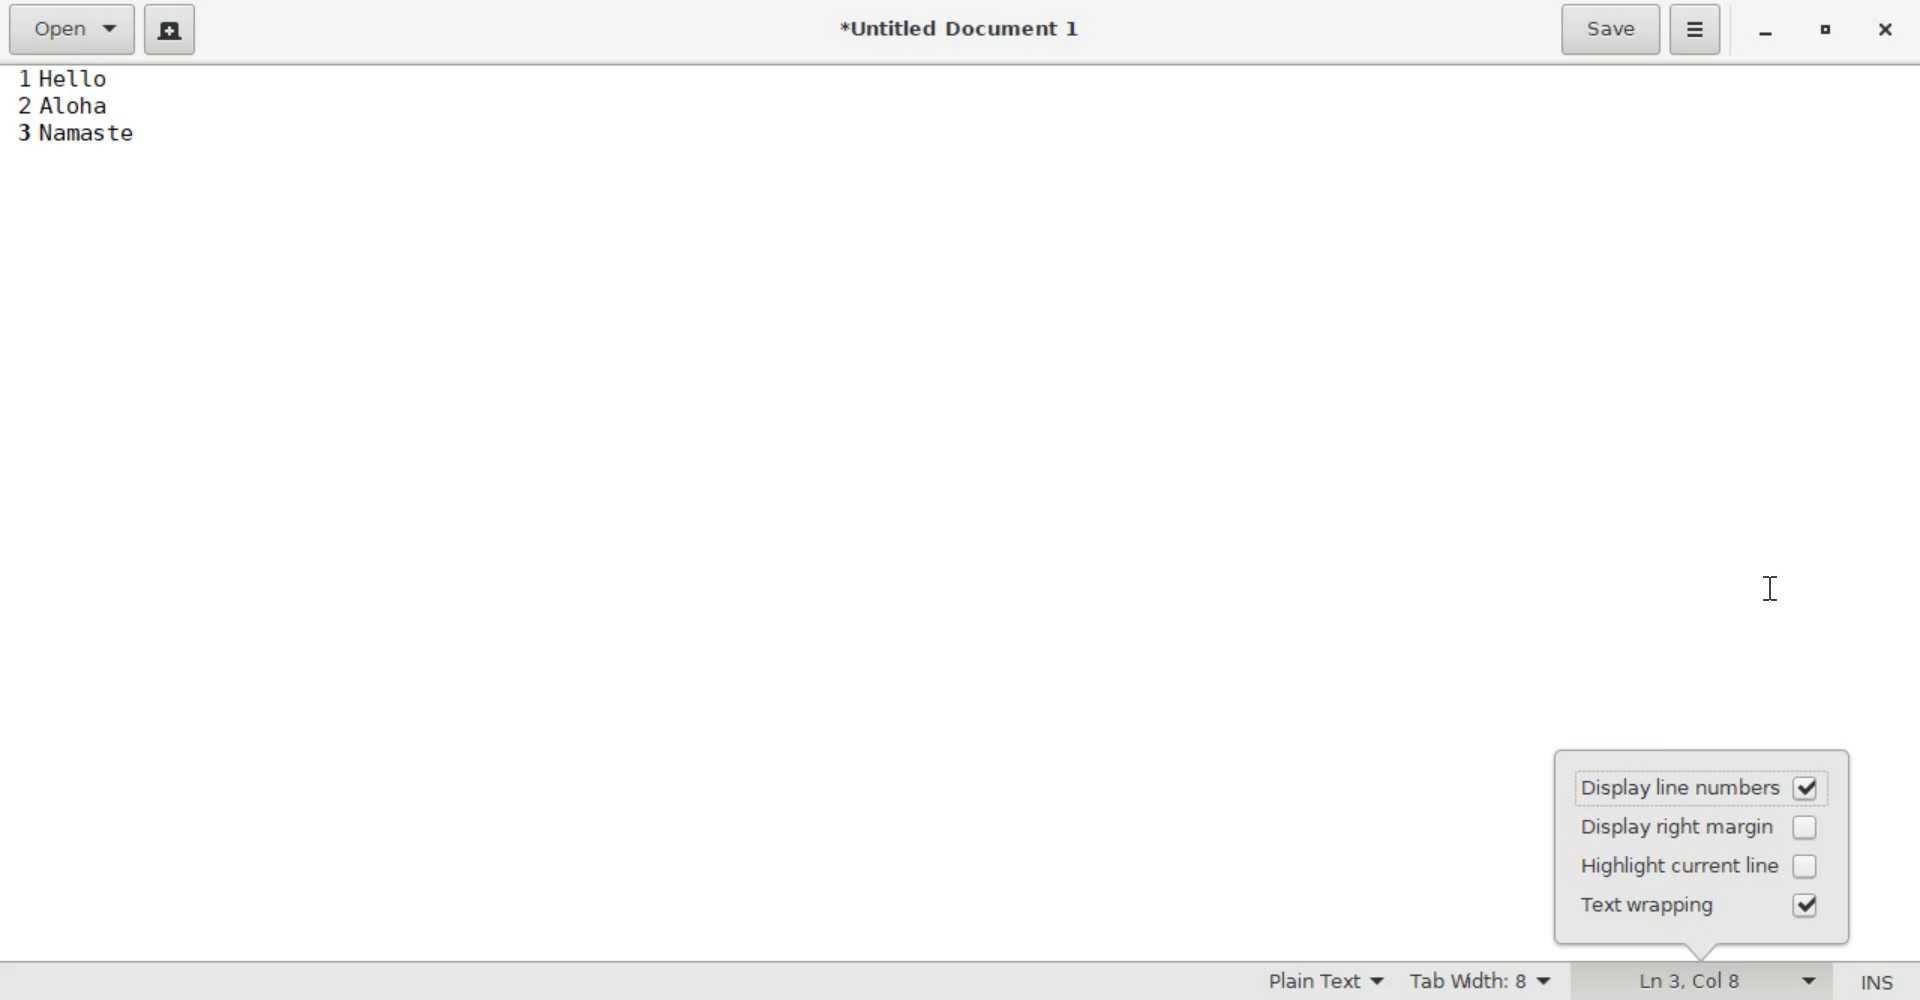 The width and height of the screenshot is (1920, 1000). I want to click on Selected Checkbox, so click(1806, 791).